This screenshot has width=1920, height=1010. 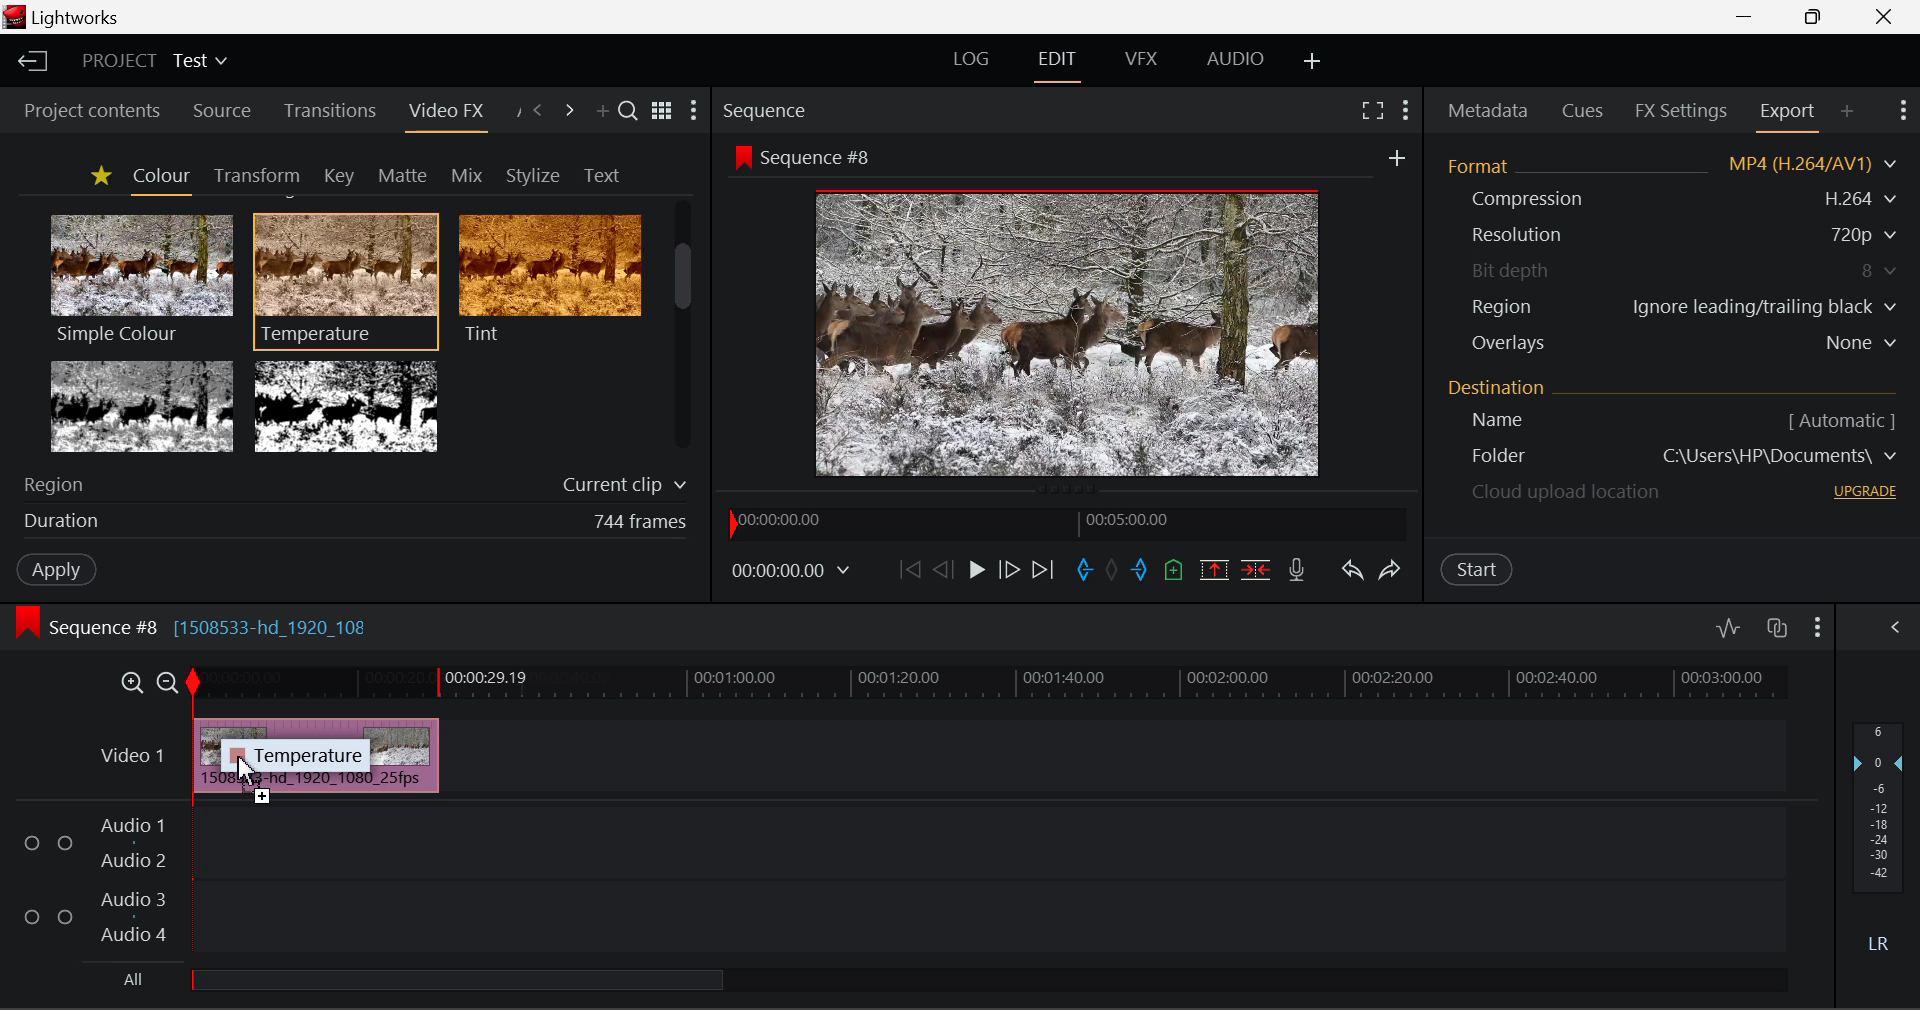 I want to click on Metadata, so click(x=1486, y=110).